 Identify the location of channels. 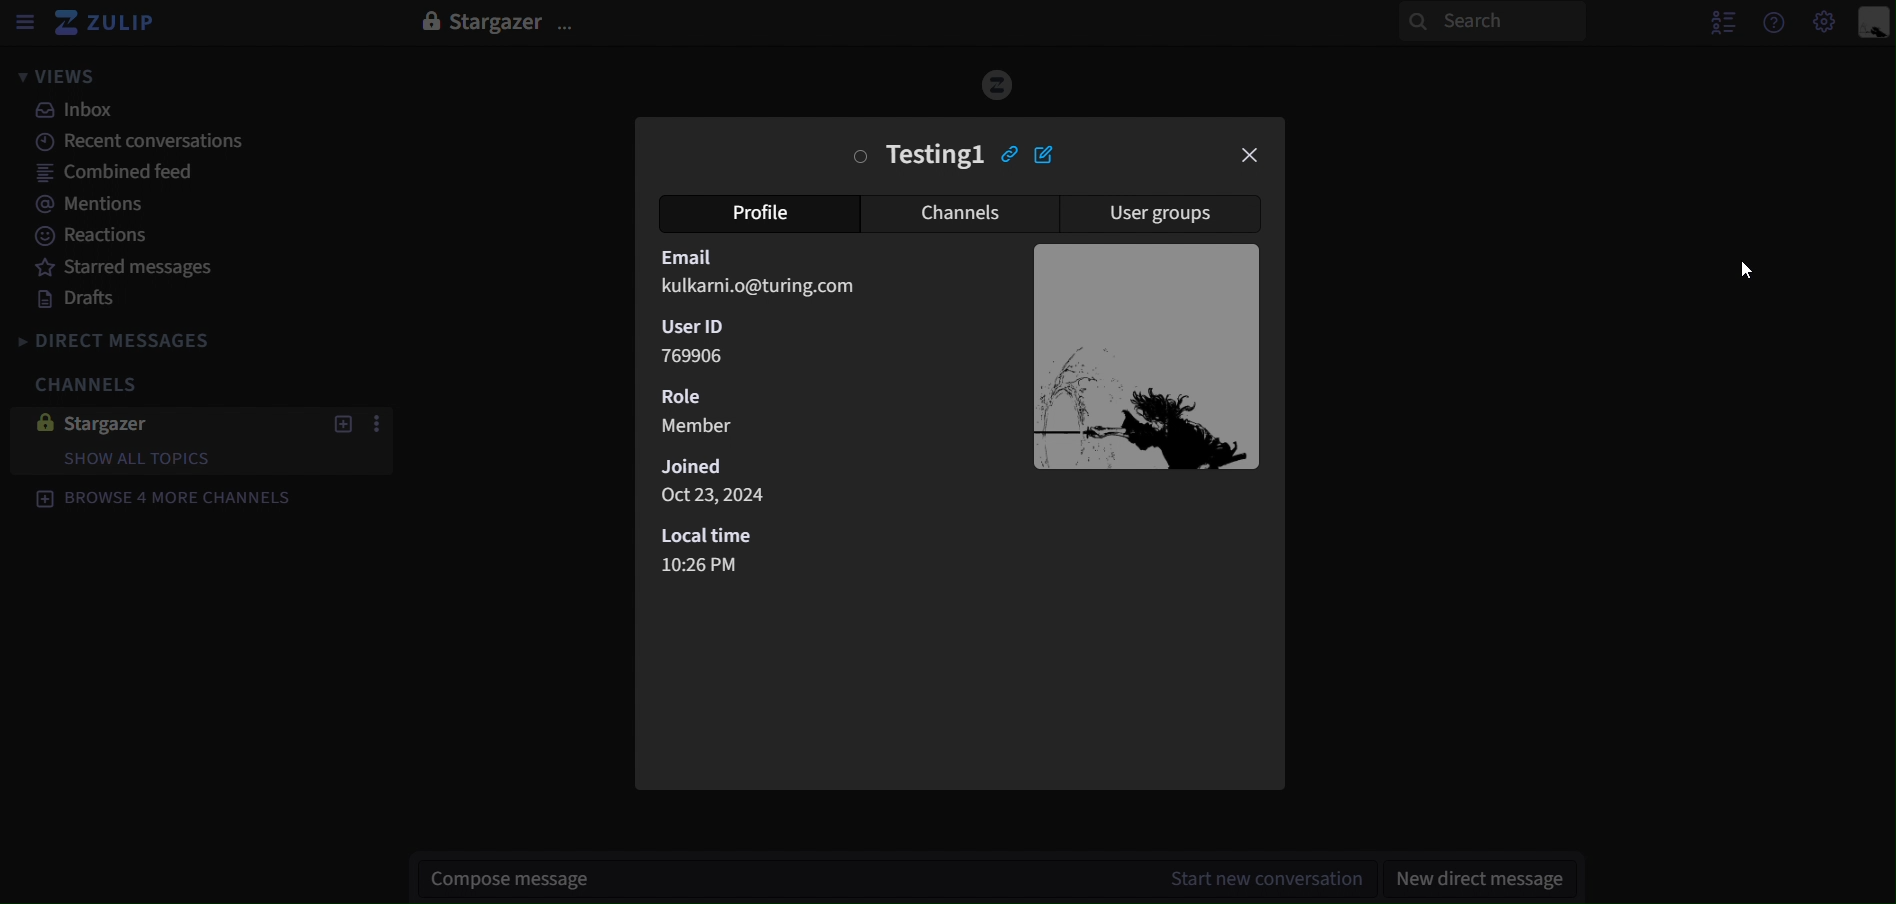
(965, 216).